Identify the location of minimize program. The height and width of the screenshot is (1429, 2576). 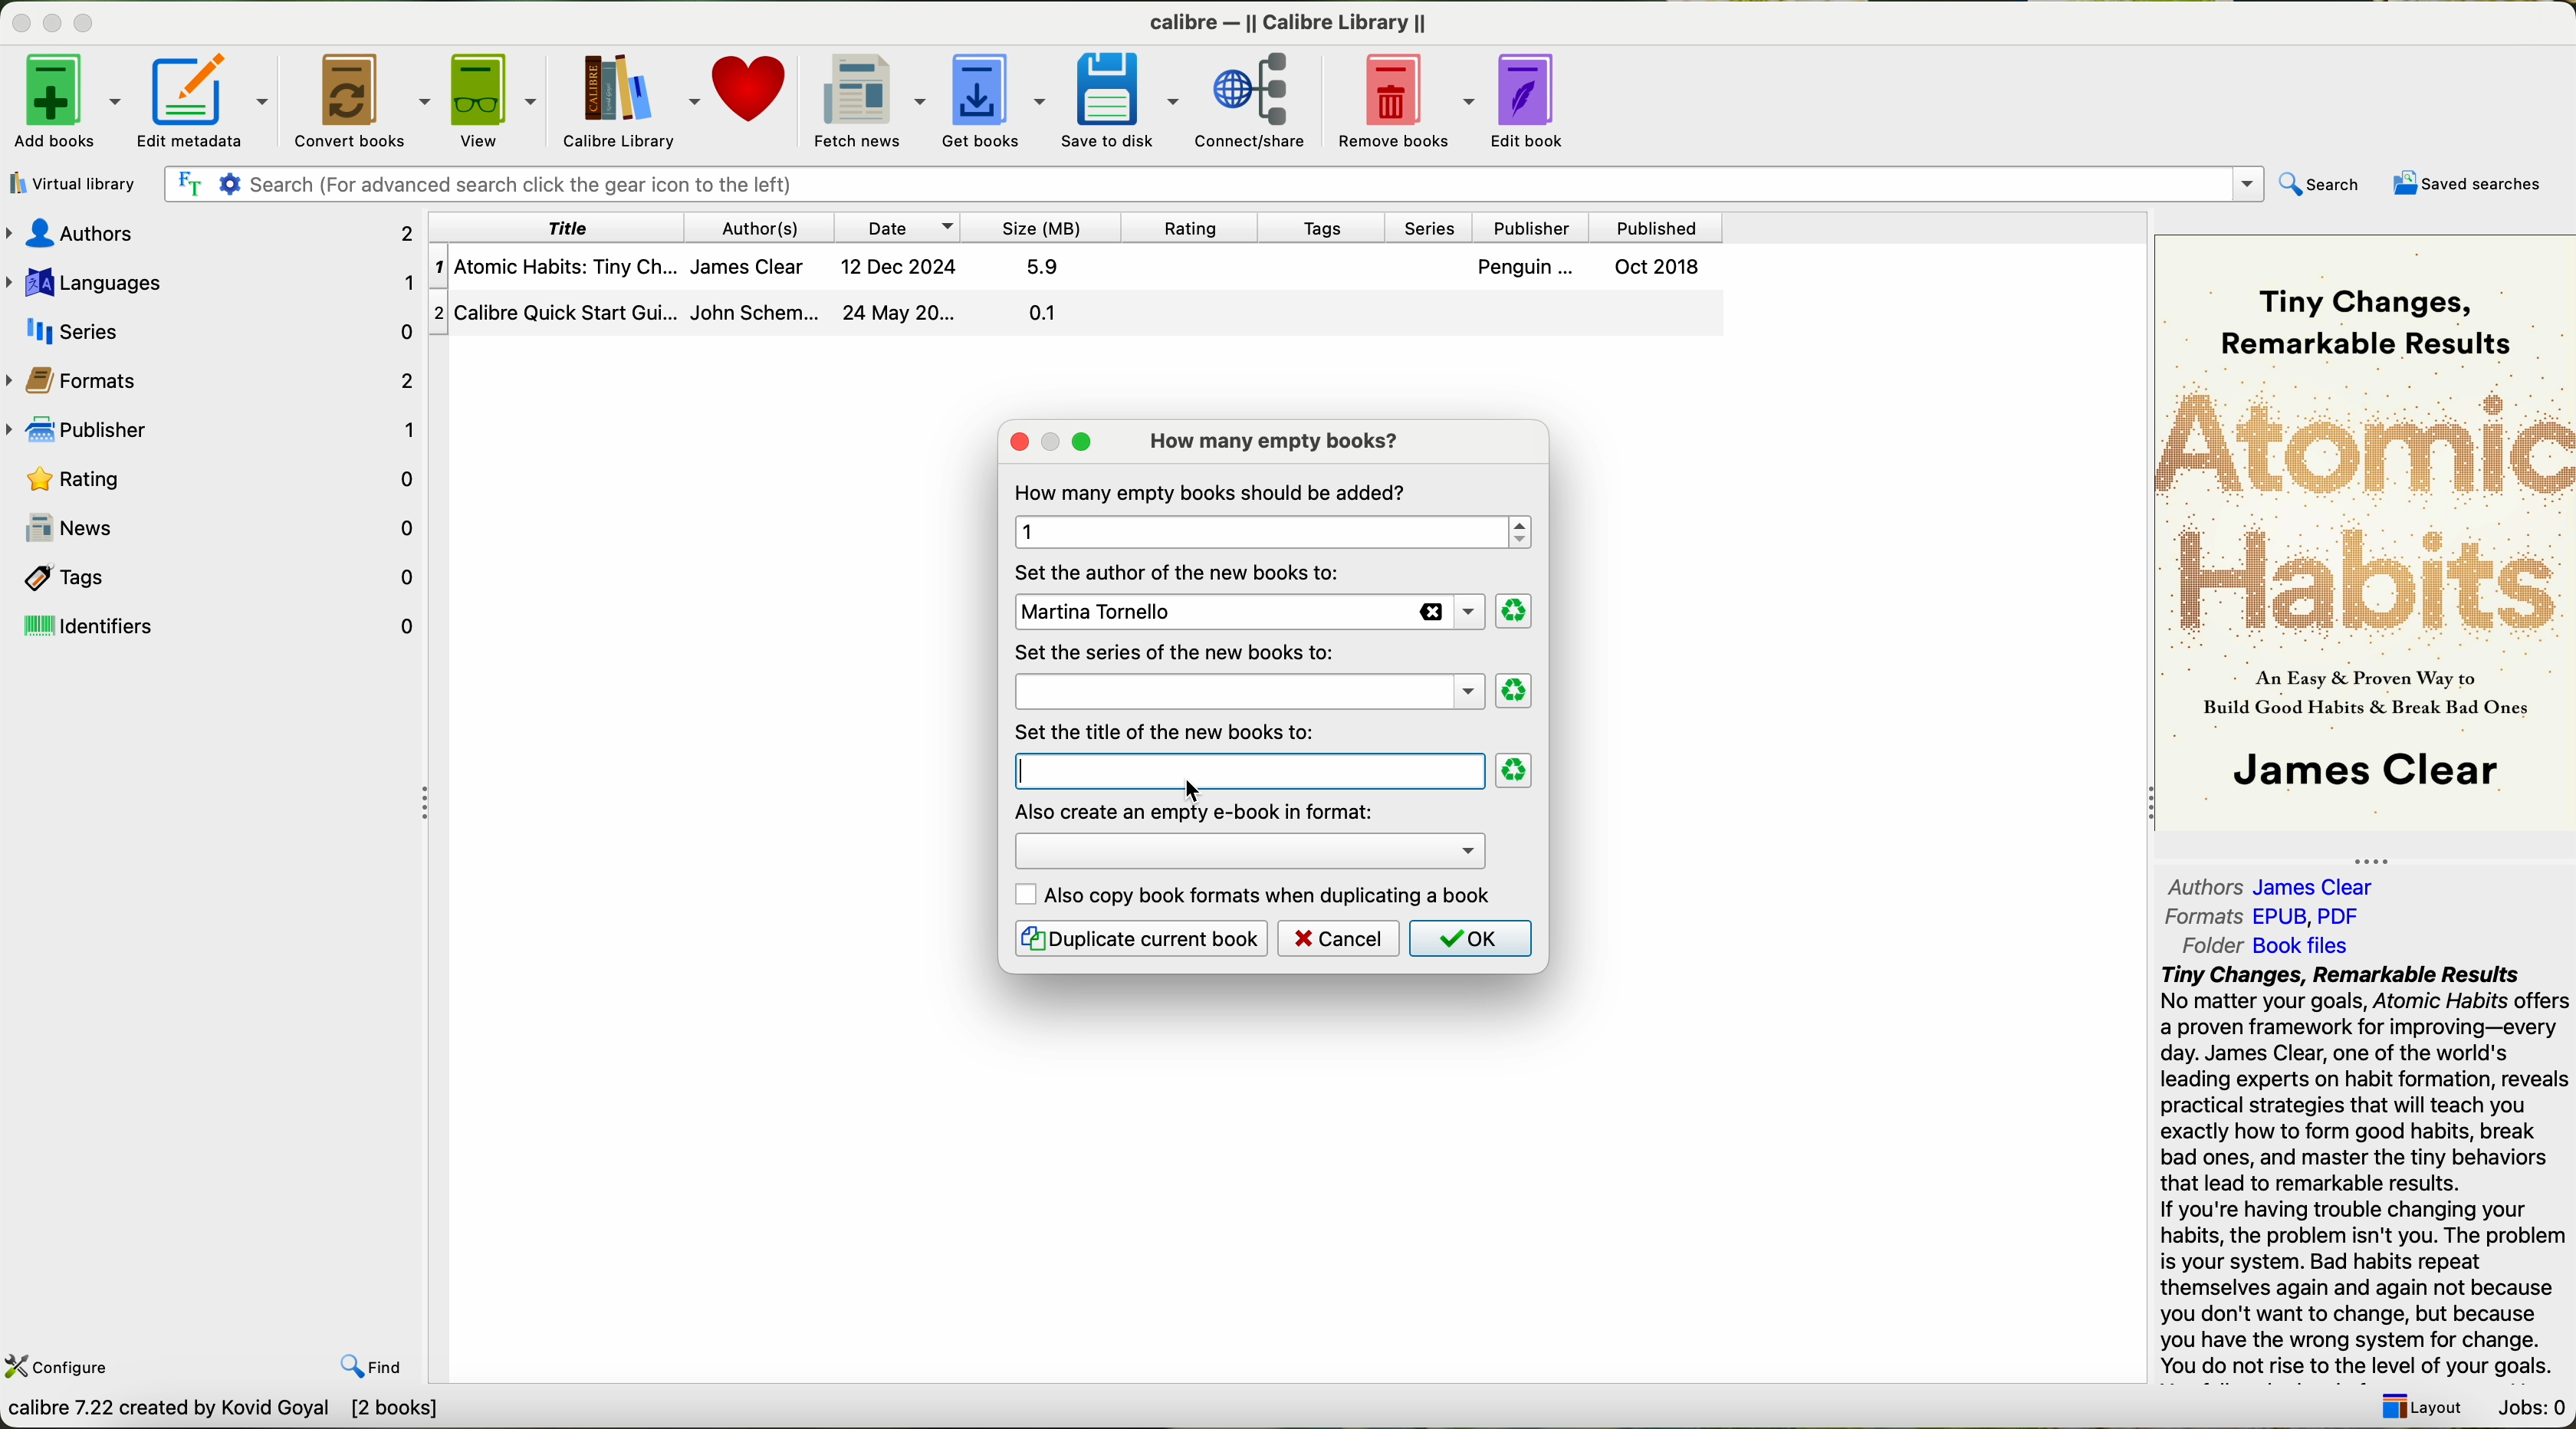
(50, 20).